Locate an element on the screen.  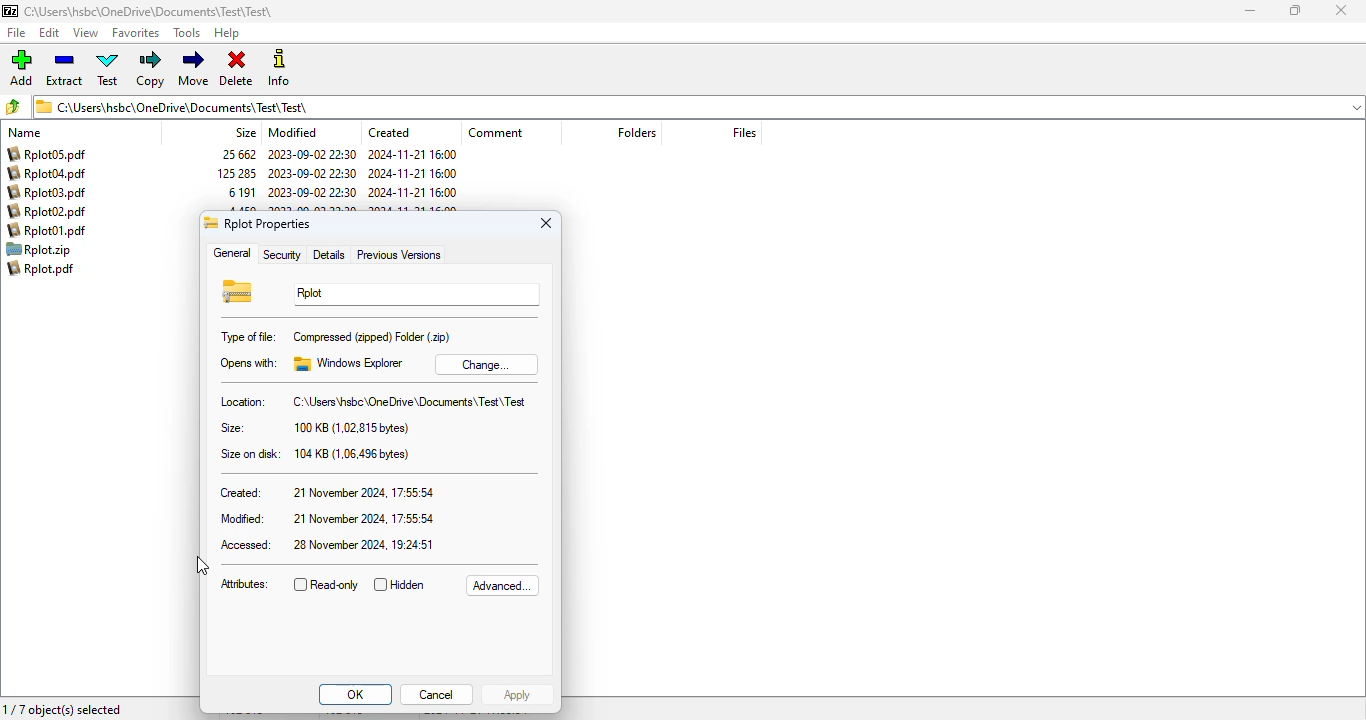
close is located at coordinates (1342, 11).